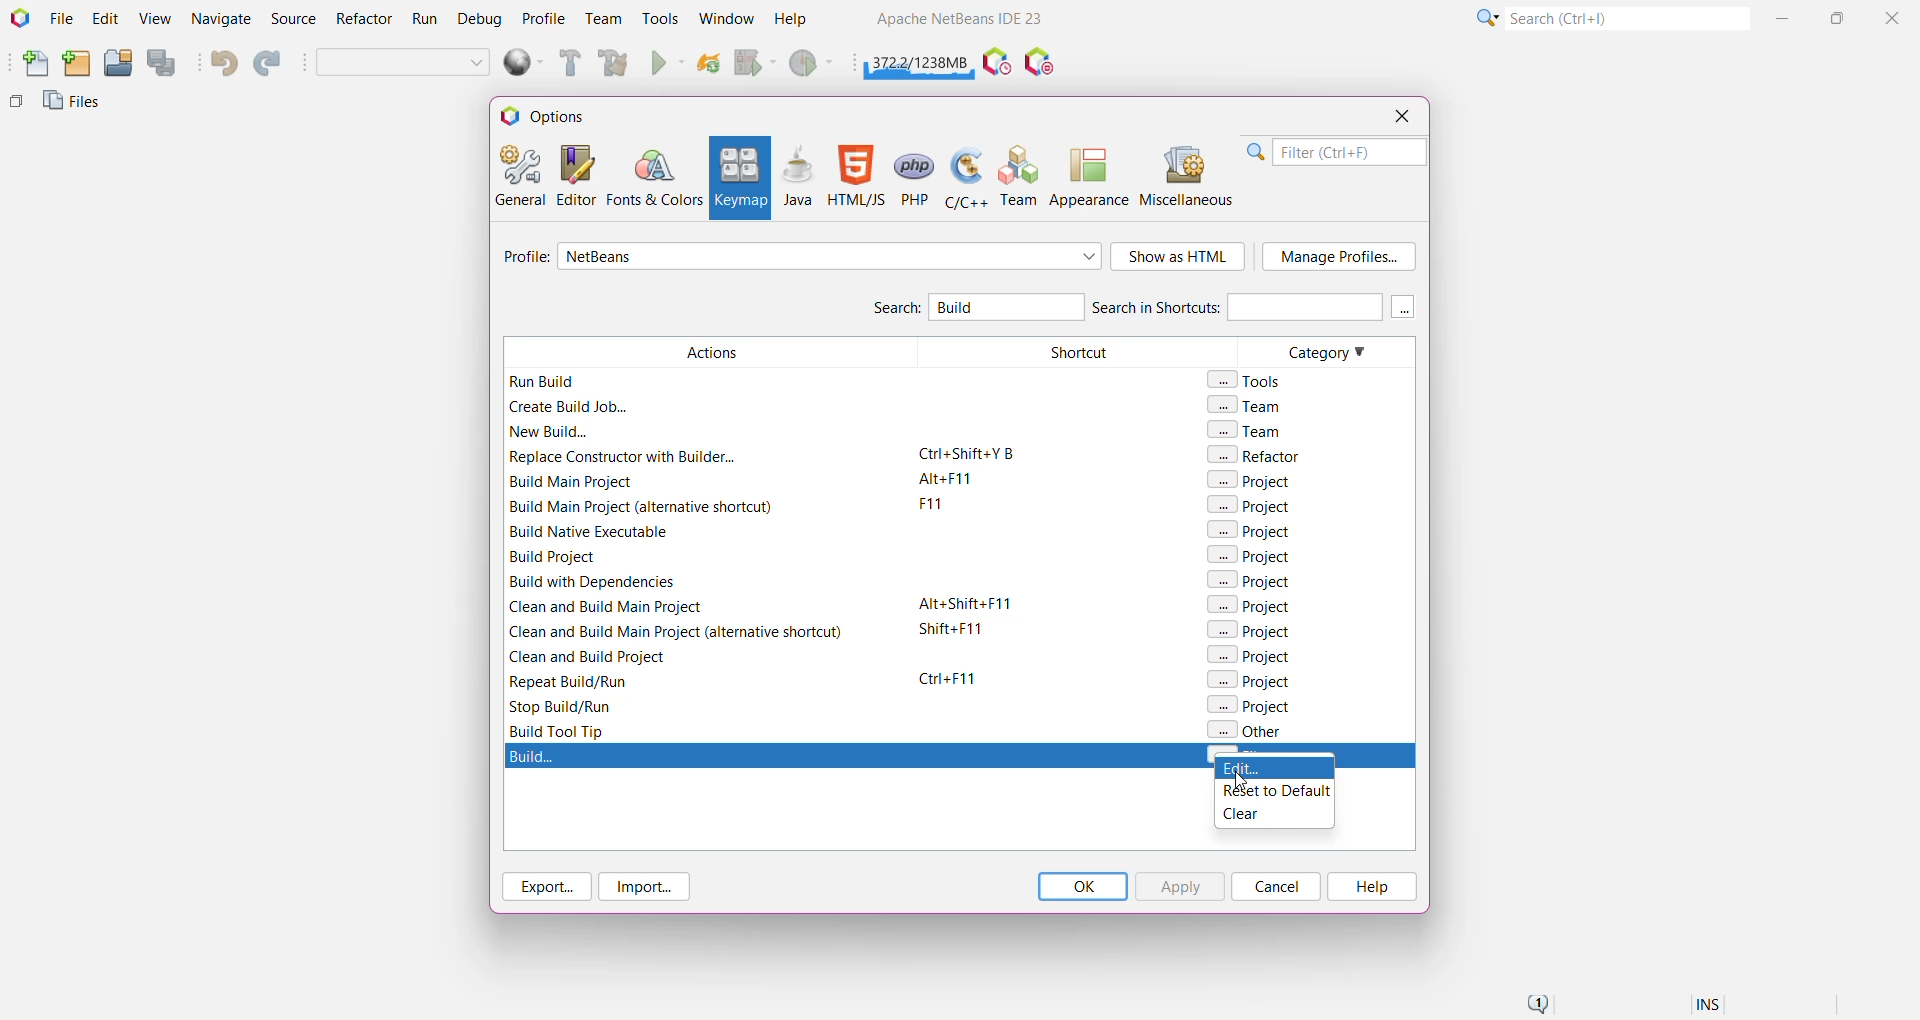  Describe the element at coordinates (1089, 176) in the screenshot. I see `Appearance` at that location.